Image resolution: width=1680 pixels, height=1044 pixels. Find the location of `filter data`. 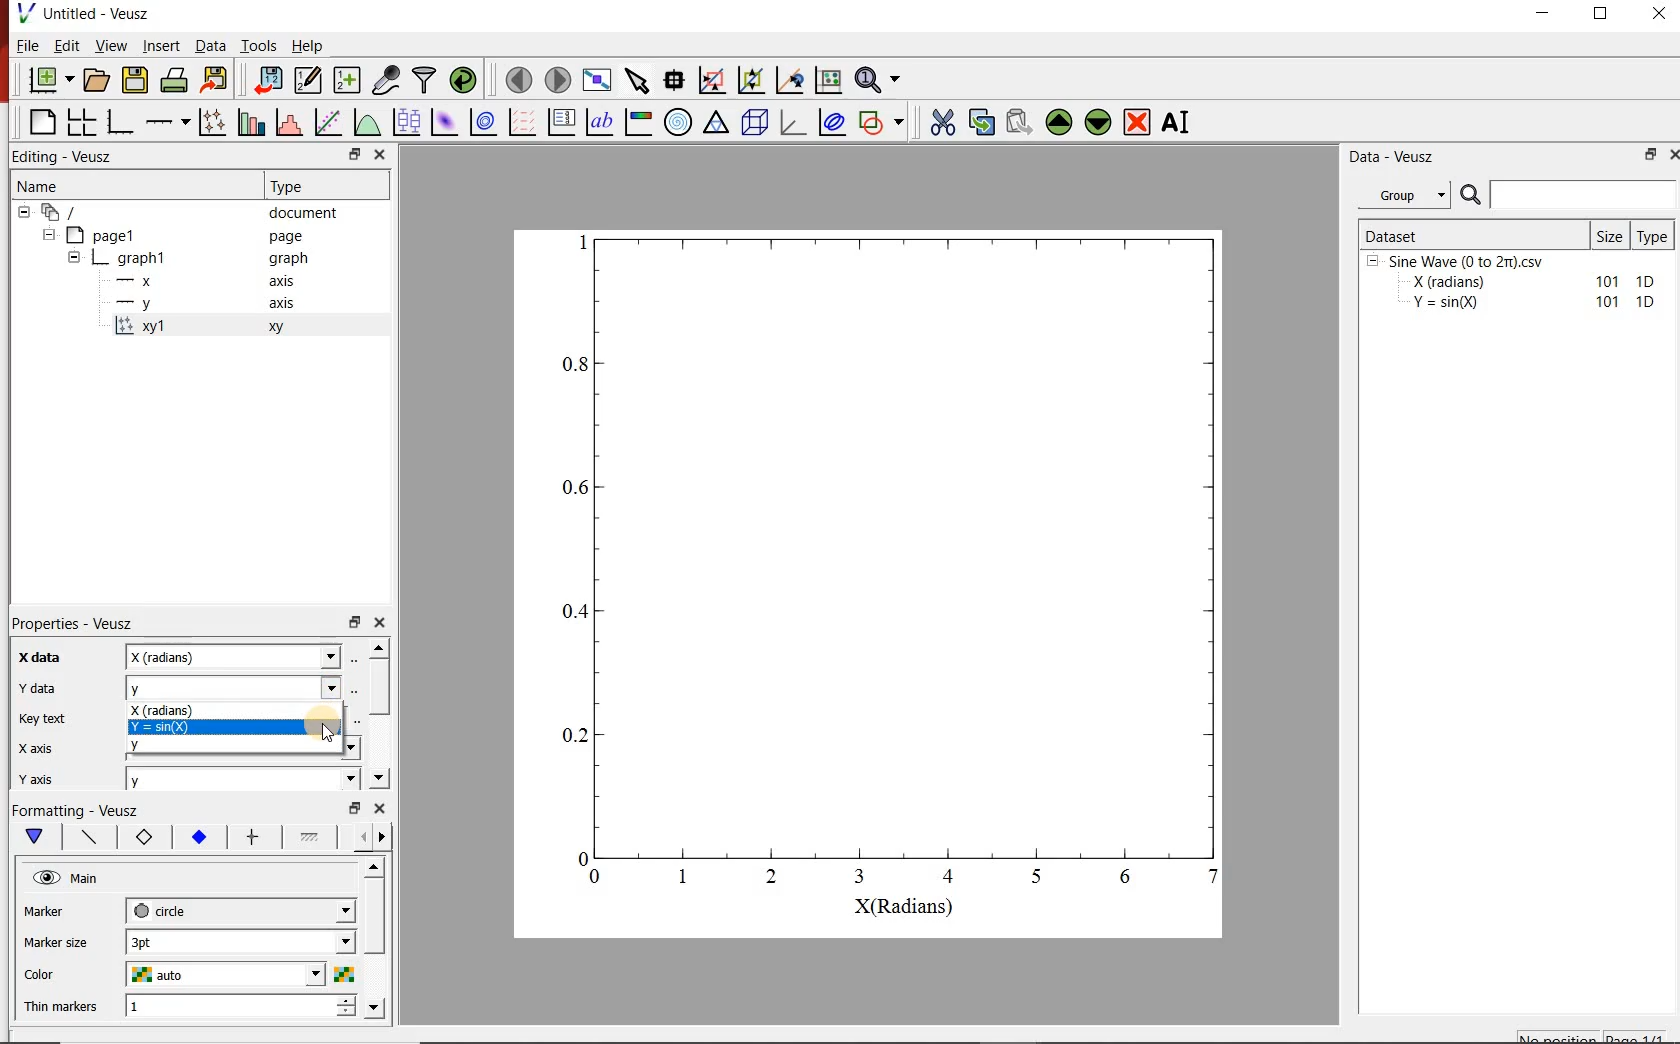

filter data is located at coordinates (426, 80).